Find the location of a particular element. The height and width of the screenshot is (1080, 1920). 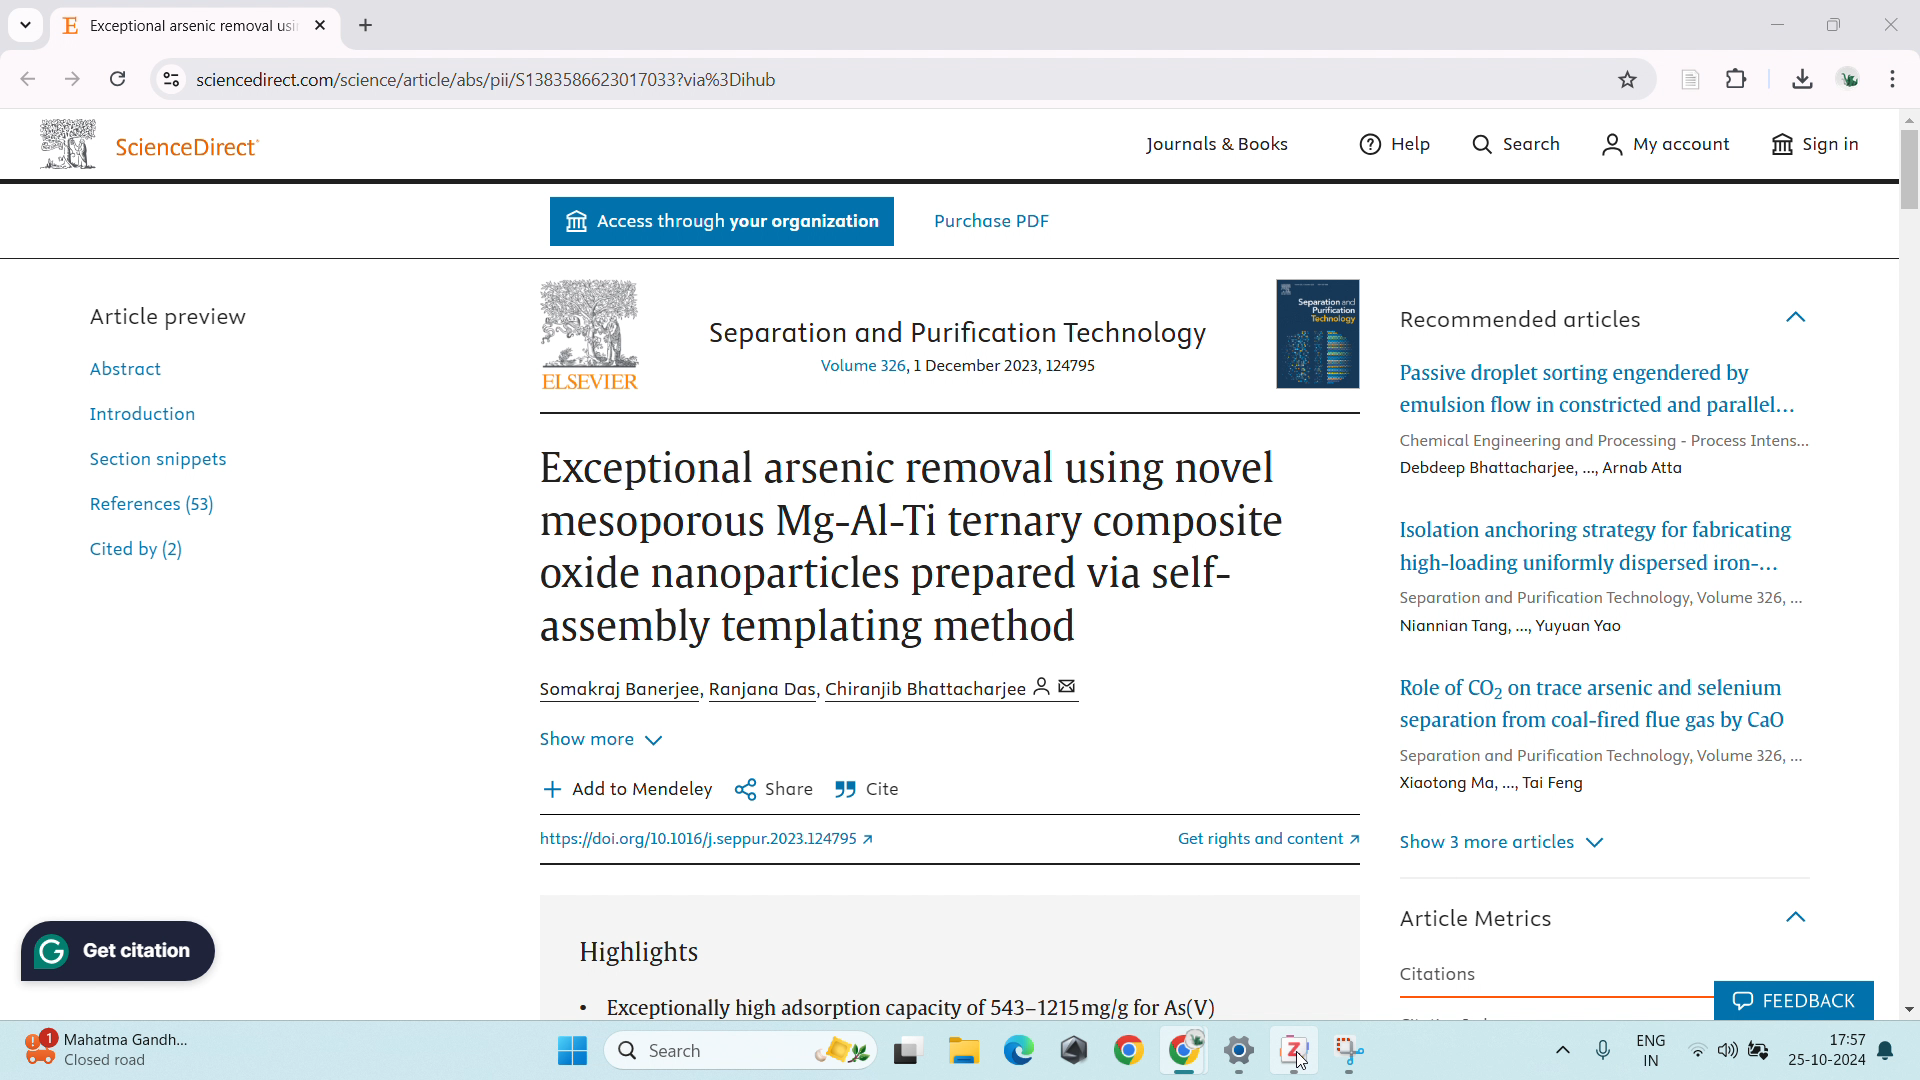

url space is located at coordinates (900, 79).